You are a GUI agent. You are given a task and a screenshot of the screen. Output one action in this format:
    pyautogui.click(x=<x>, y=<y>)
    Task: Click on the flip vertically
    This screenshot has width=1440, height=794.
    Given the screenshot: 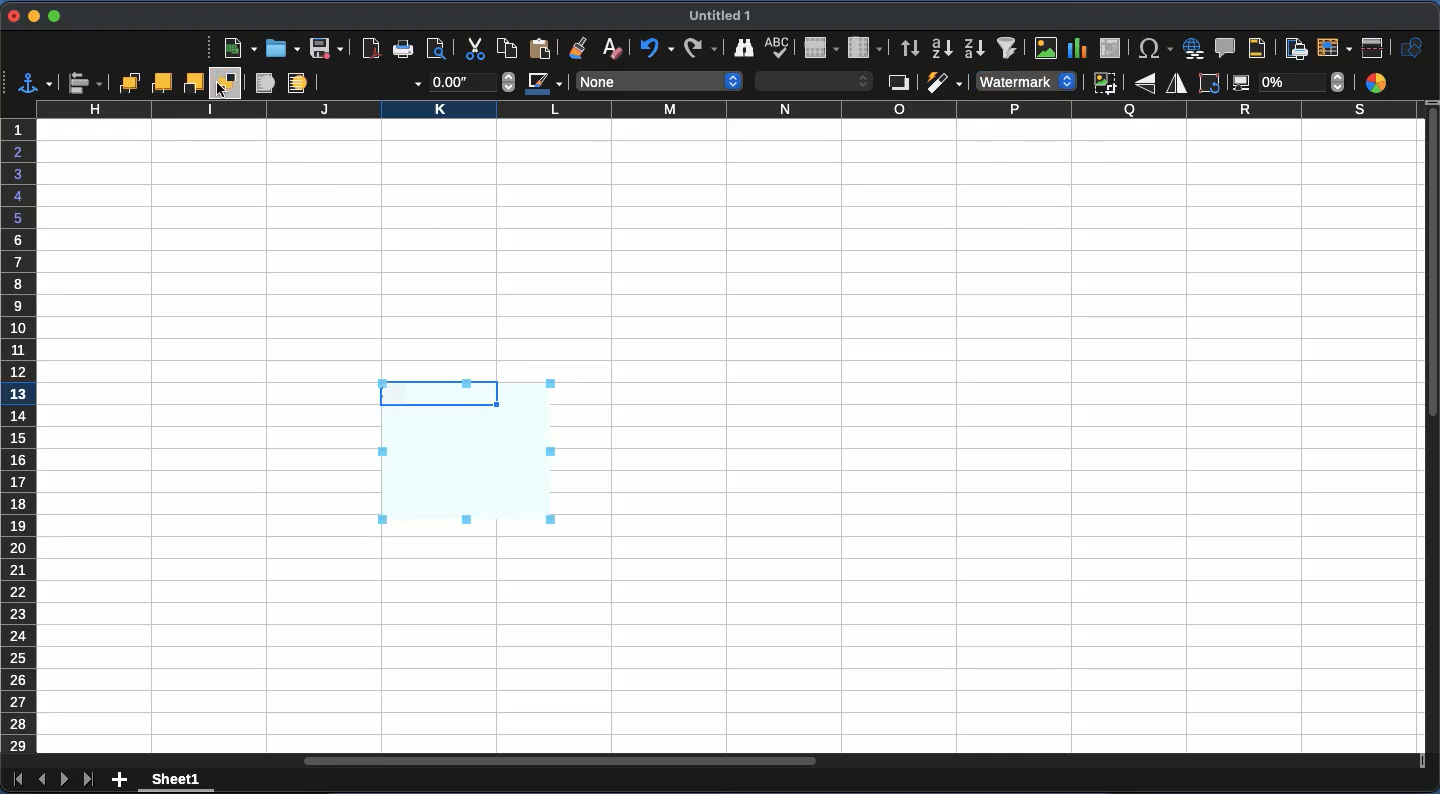 What is the action you would take?
    pyautogui.click(x=1145, y=85)
    